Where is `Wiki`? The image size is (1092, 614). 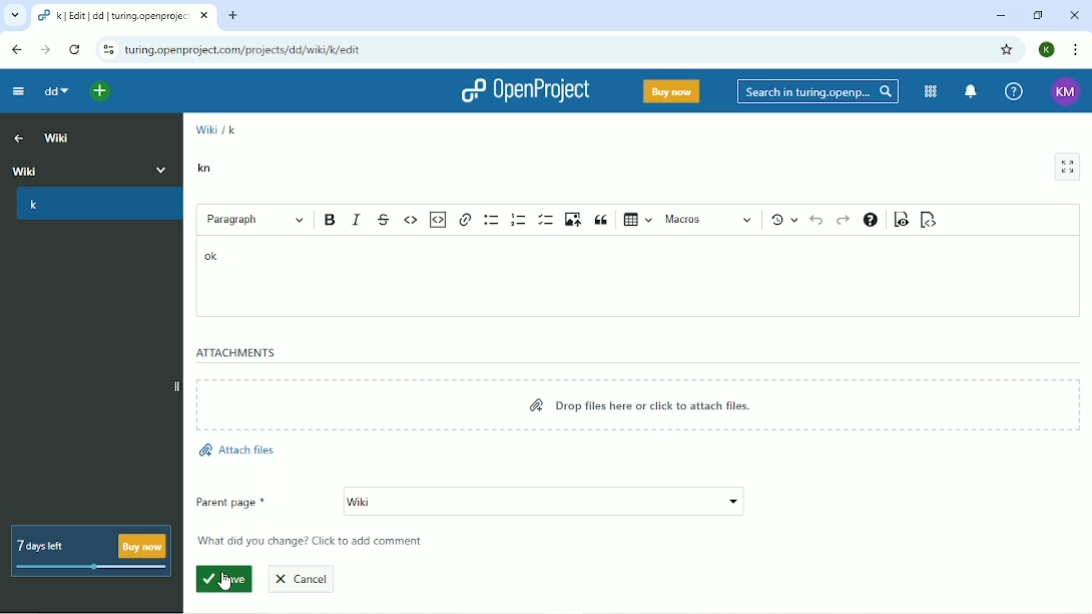
Wiki is located at coordinates (59, 139).